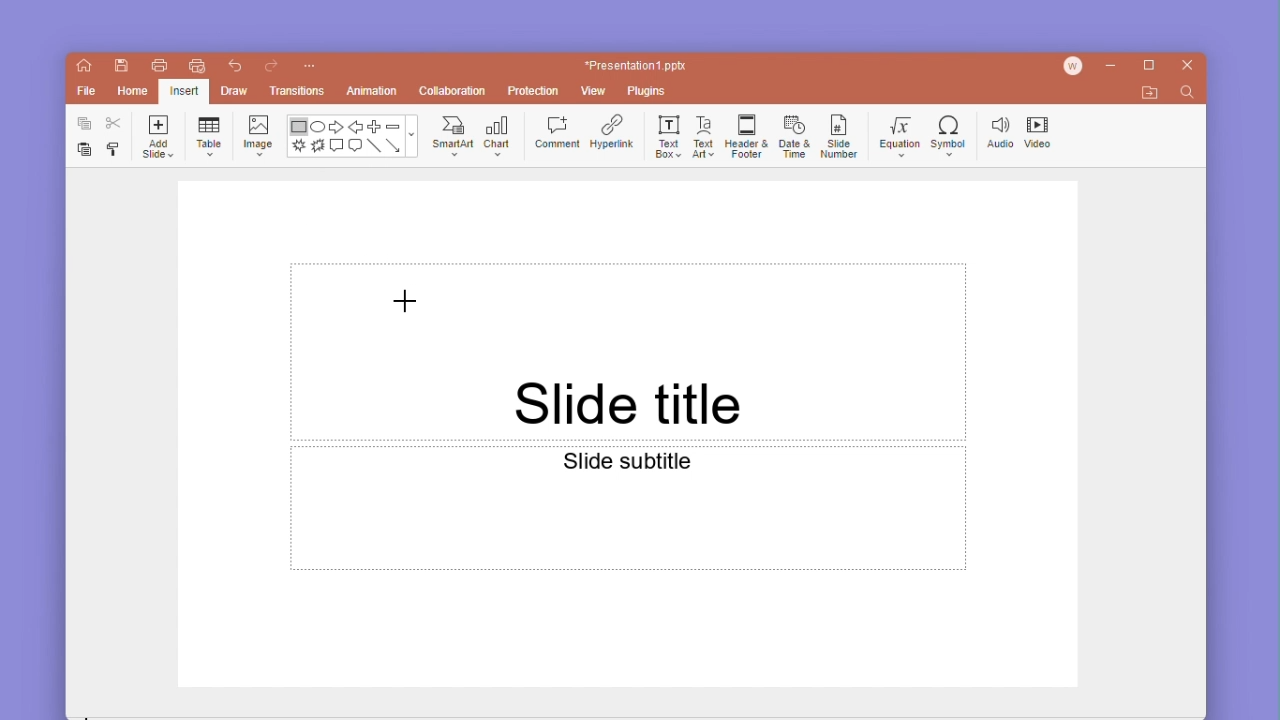 The width and height of the screenshot is (1280, 720). I want to click on brush stroke shape, so click(299, 147).